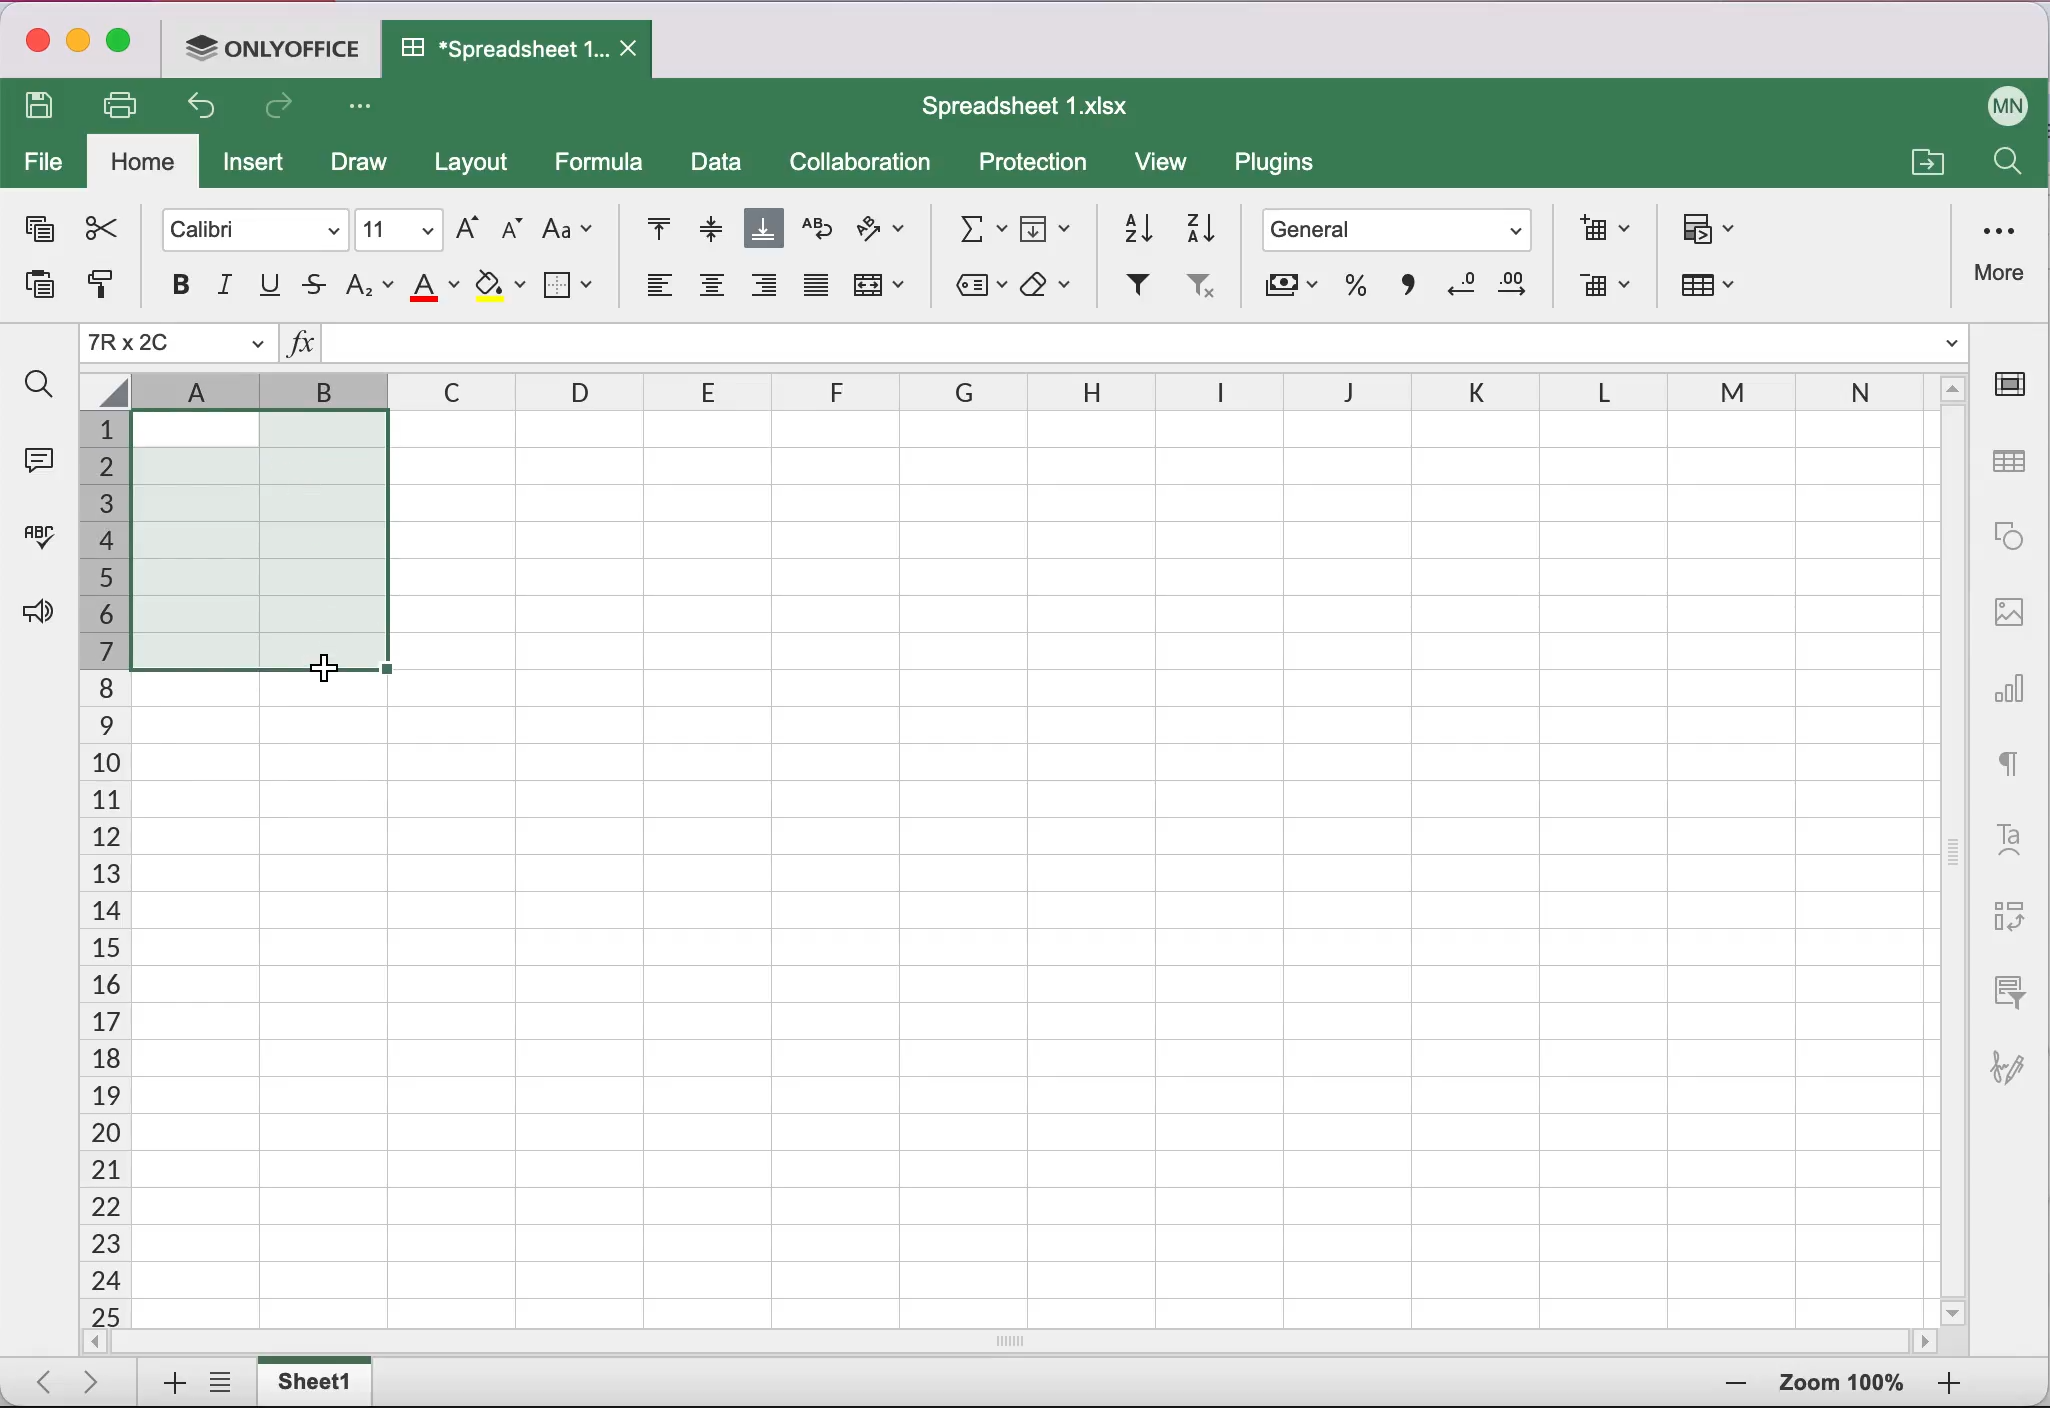 Image resolution: width=2050 pixels, height=1408 pixels. I want to click on zoom percentage, so click(1842, 1386).